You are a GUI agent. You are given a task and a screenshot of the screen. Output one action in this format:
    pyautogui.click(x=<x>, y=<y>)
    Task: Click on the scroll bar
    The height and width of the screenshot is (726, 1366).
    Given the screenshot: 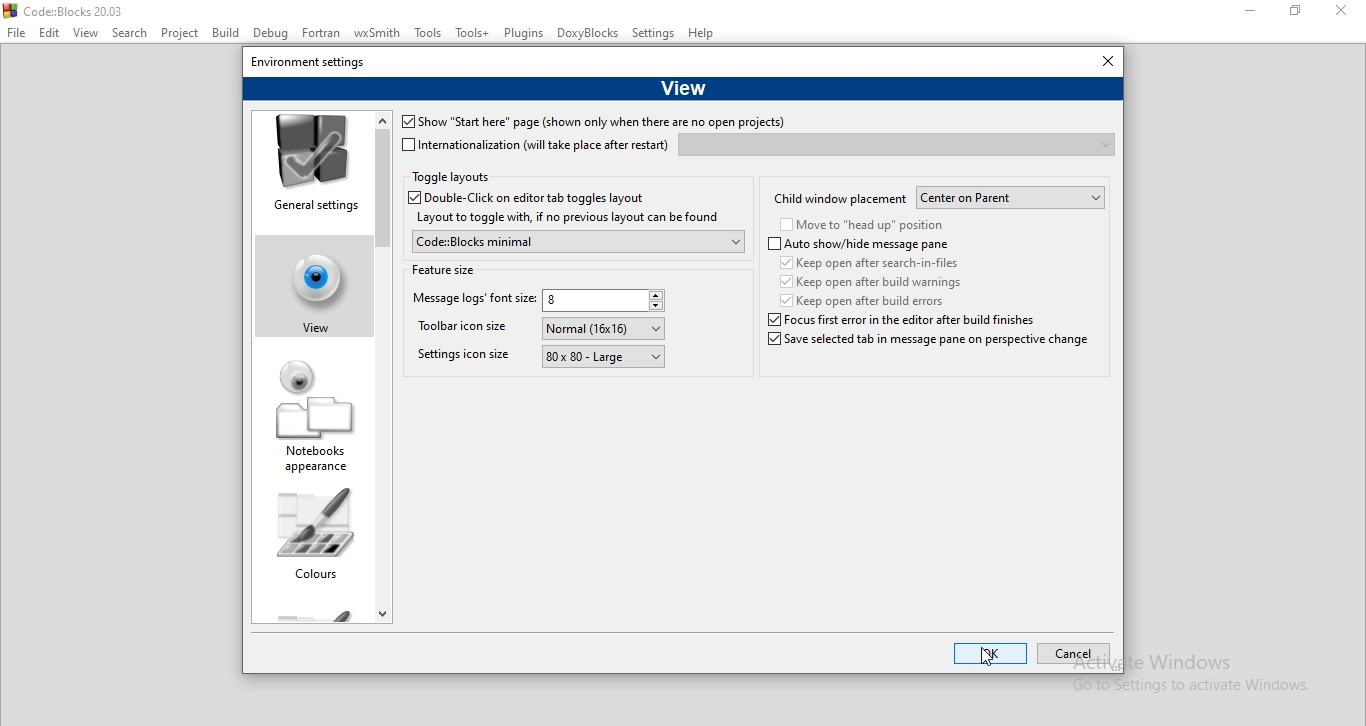 What is the action you would take?
    pyautogui.click(x=383, y=364)
    